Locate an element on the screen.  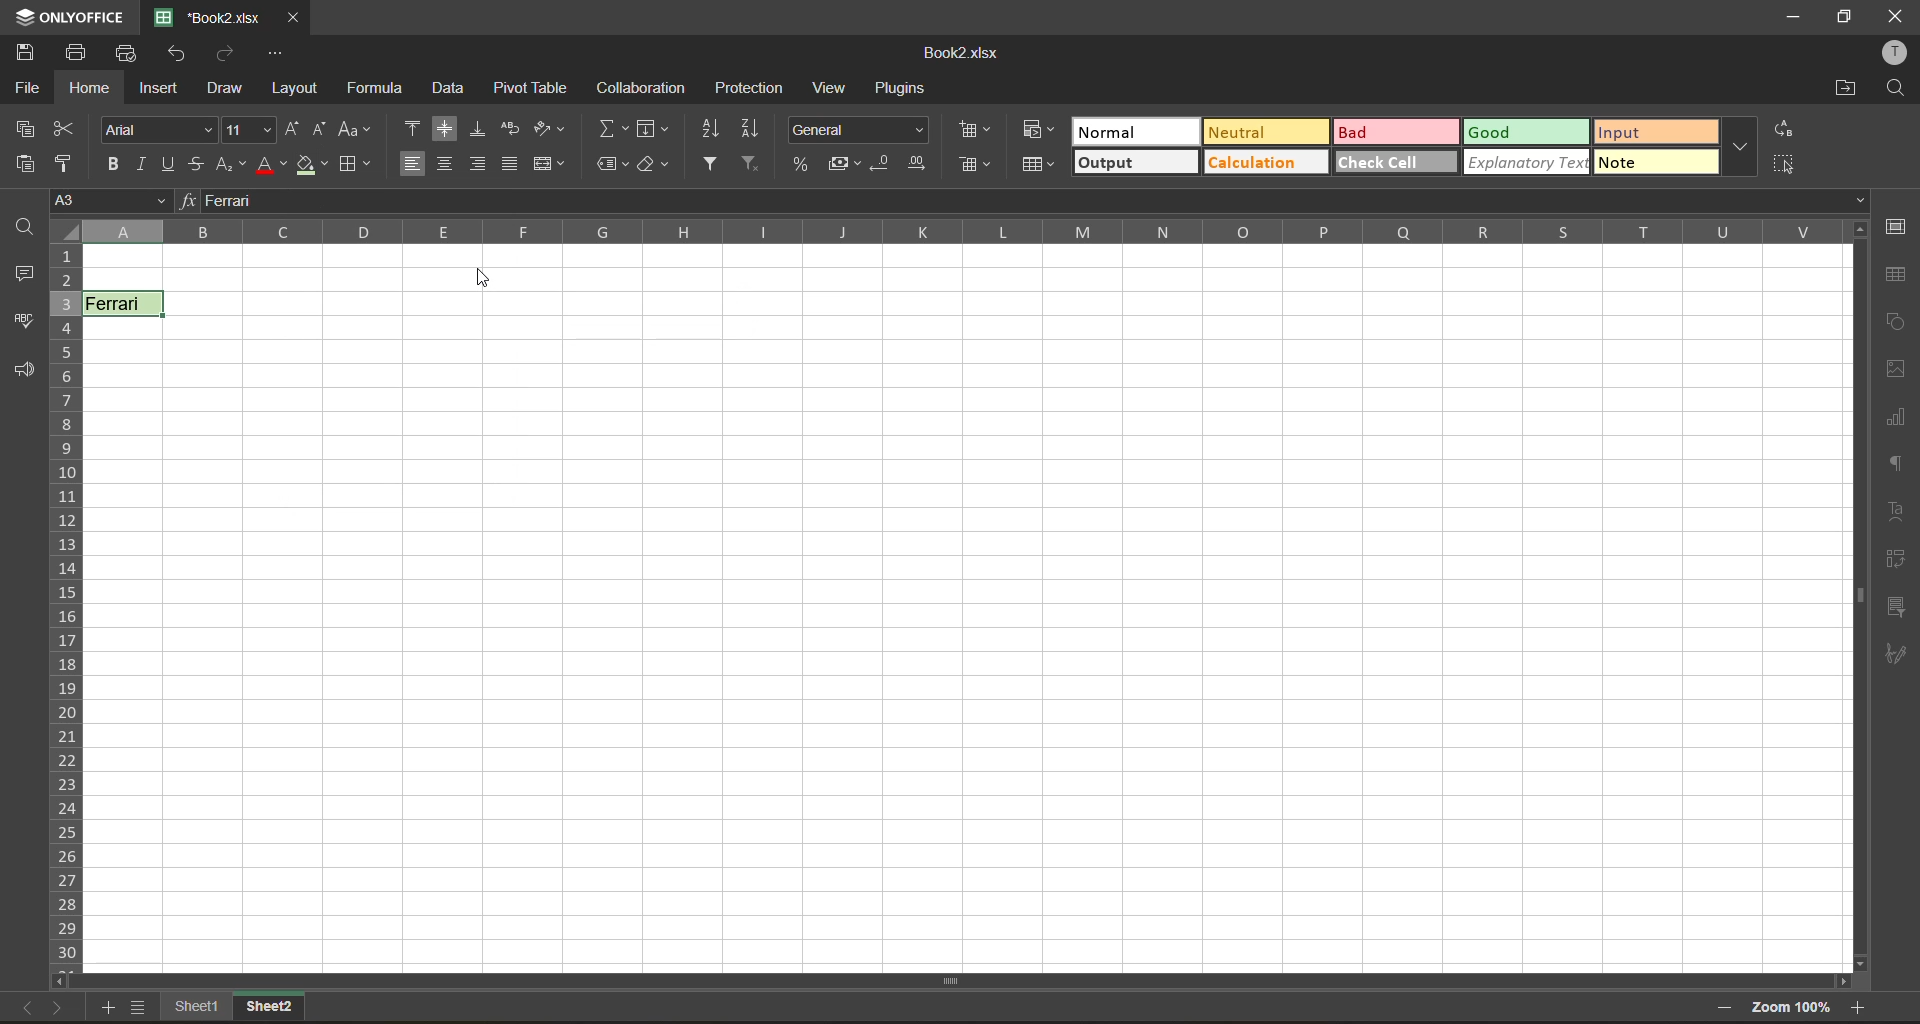
font style is located at coordinates (158, 130).